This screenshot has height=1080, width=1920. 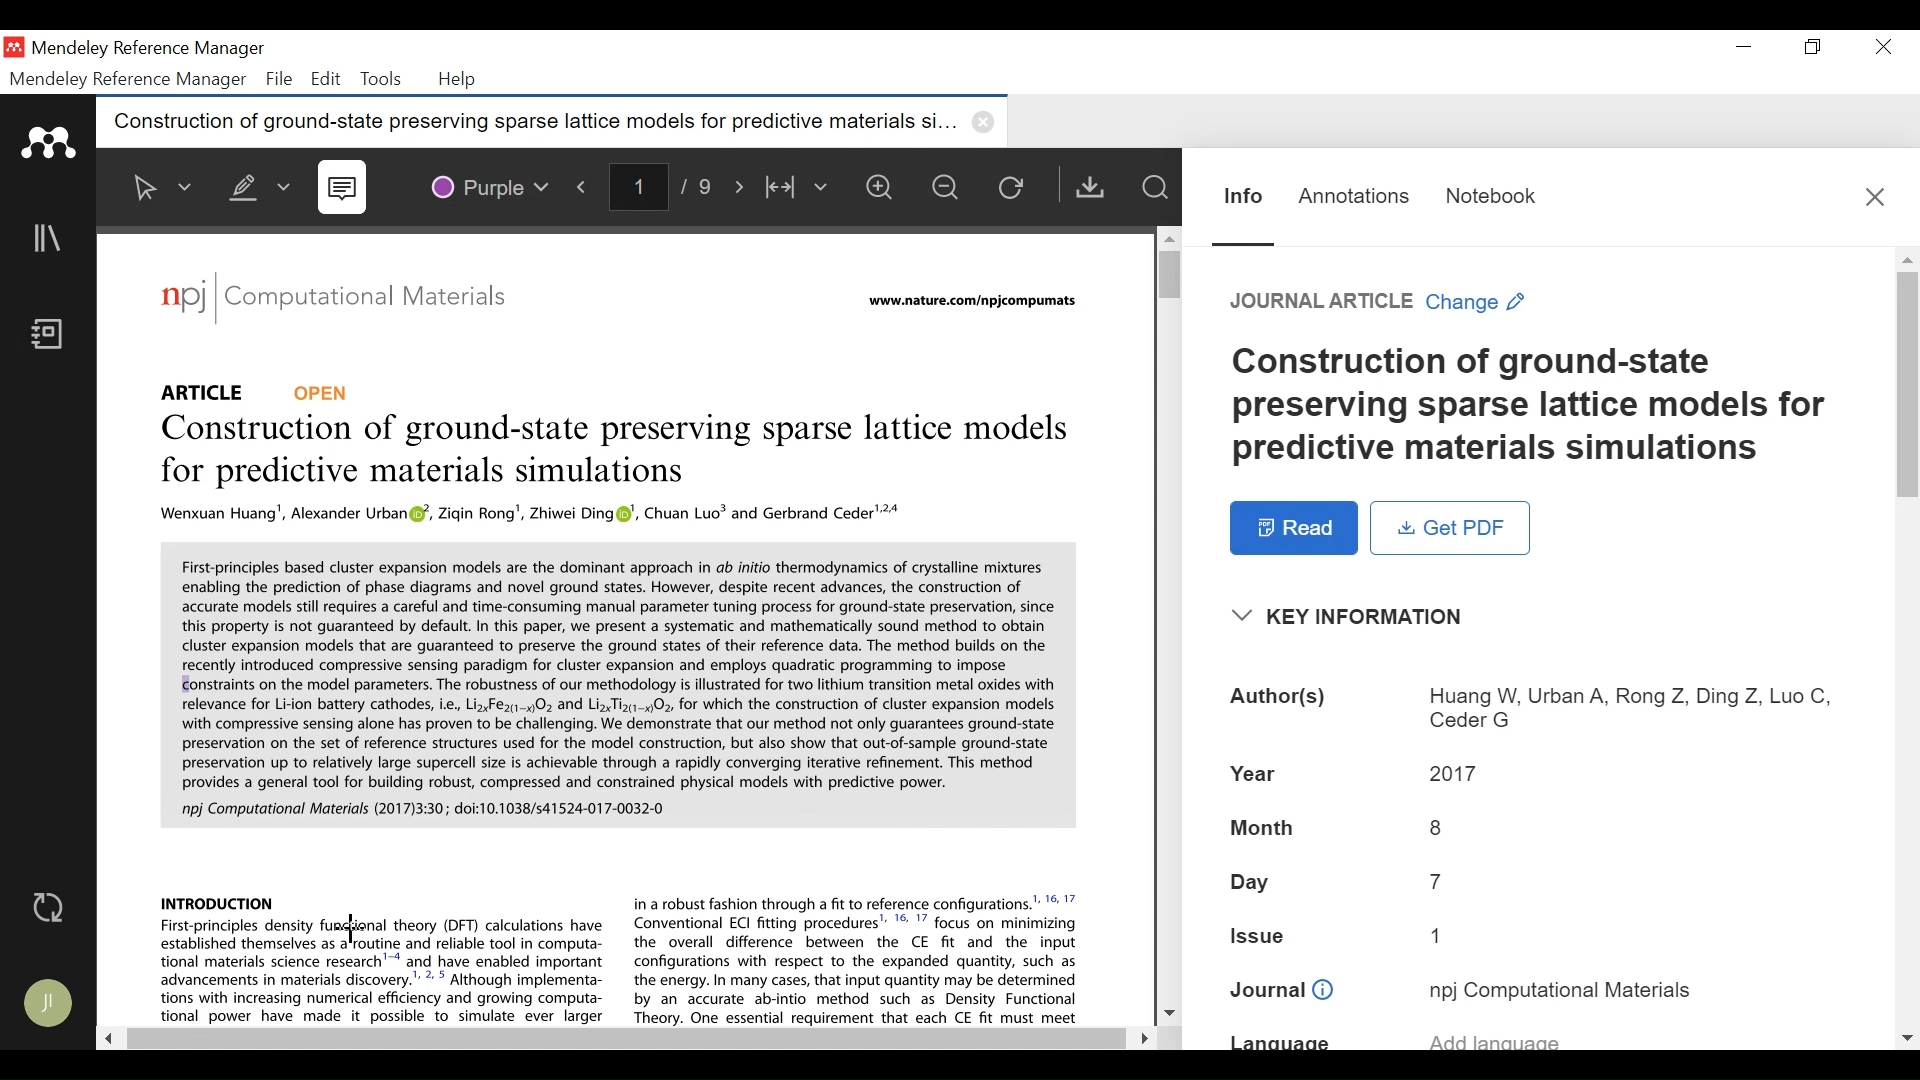 I want to click on Scroll down, so click(x=1908, y=1039).